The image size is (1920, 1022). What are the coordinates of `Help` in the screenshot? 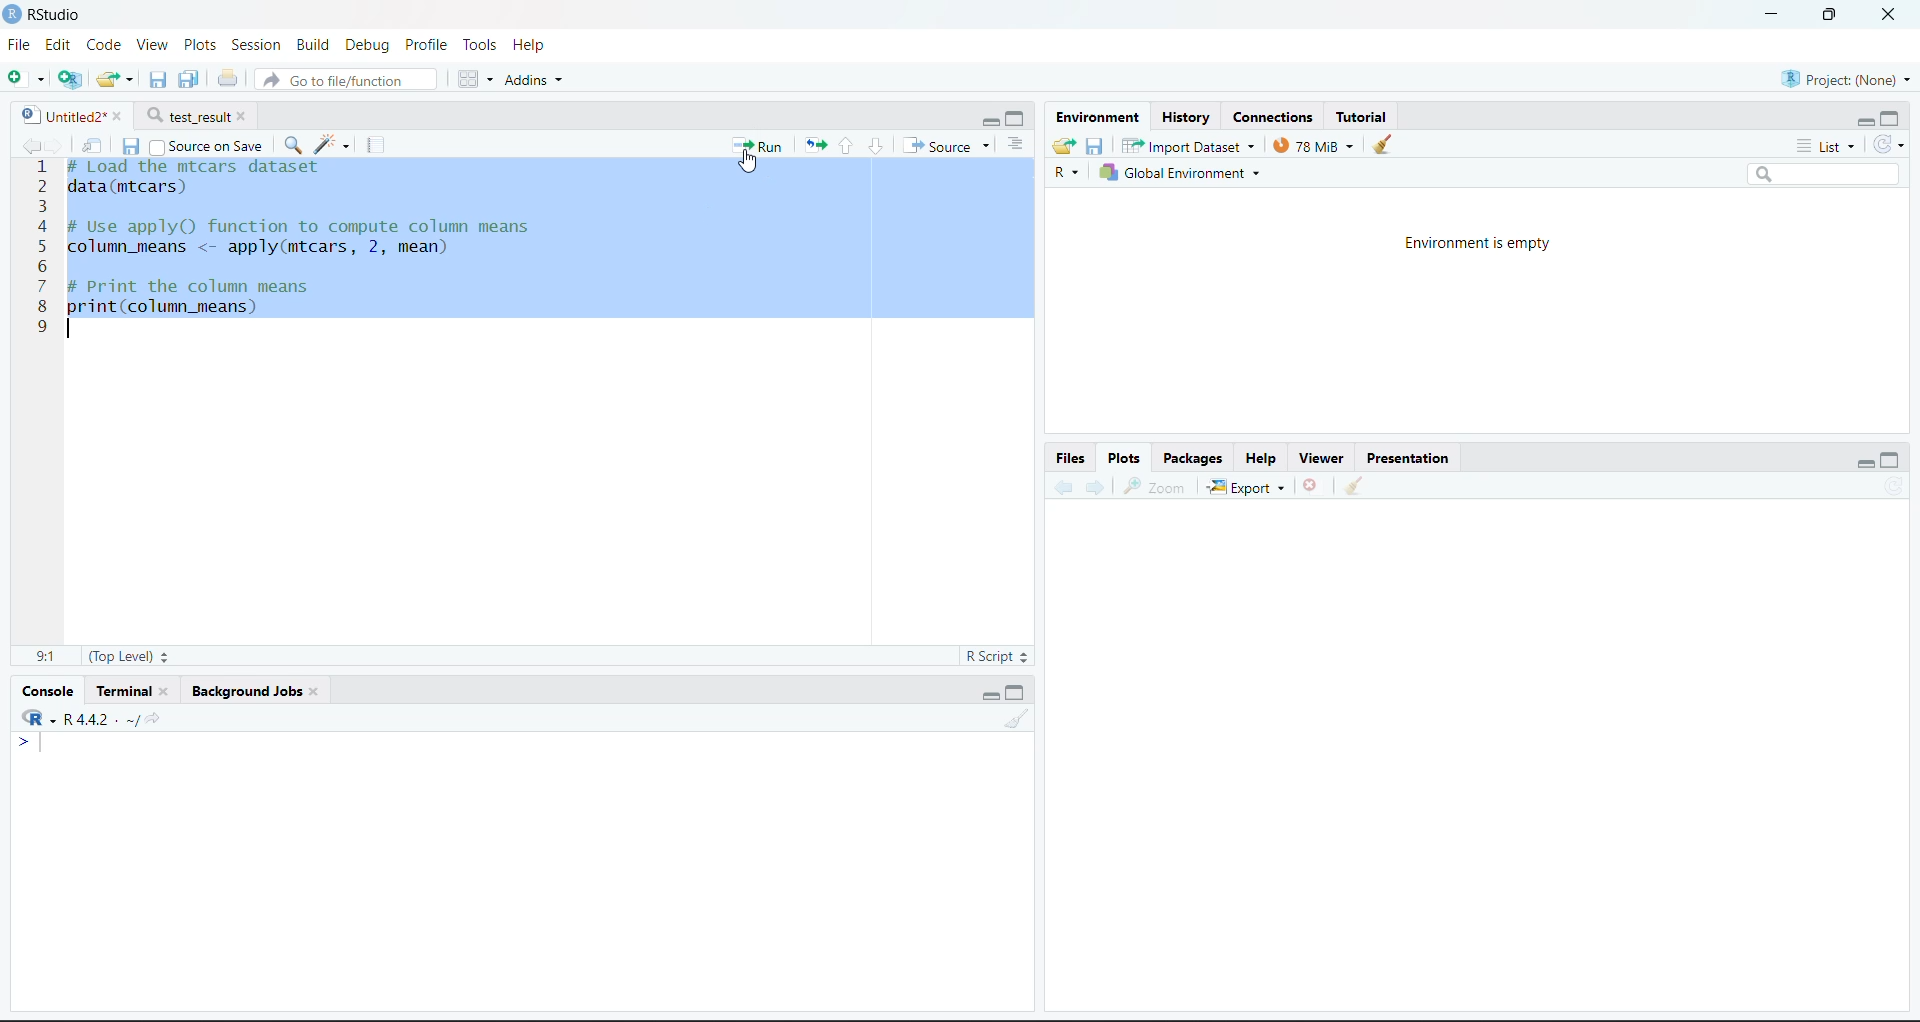 It's located at (1262, 456).